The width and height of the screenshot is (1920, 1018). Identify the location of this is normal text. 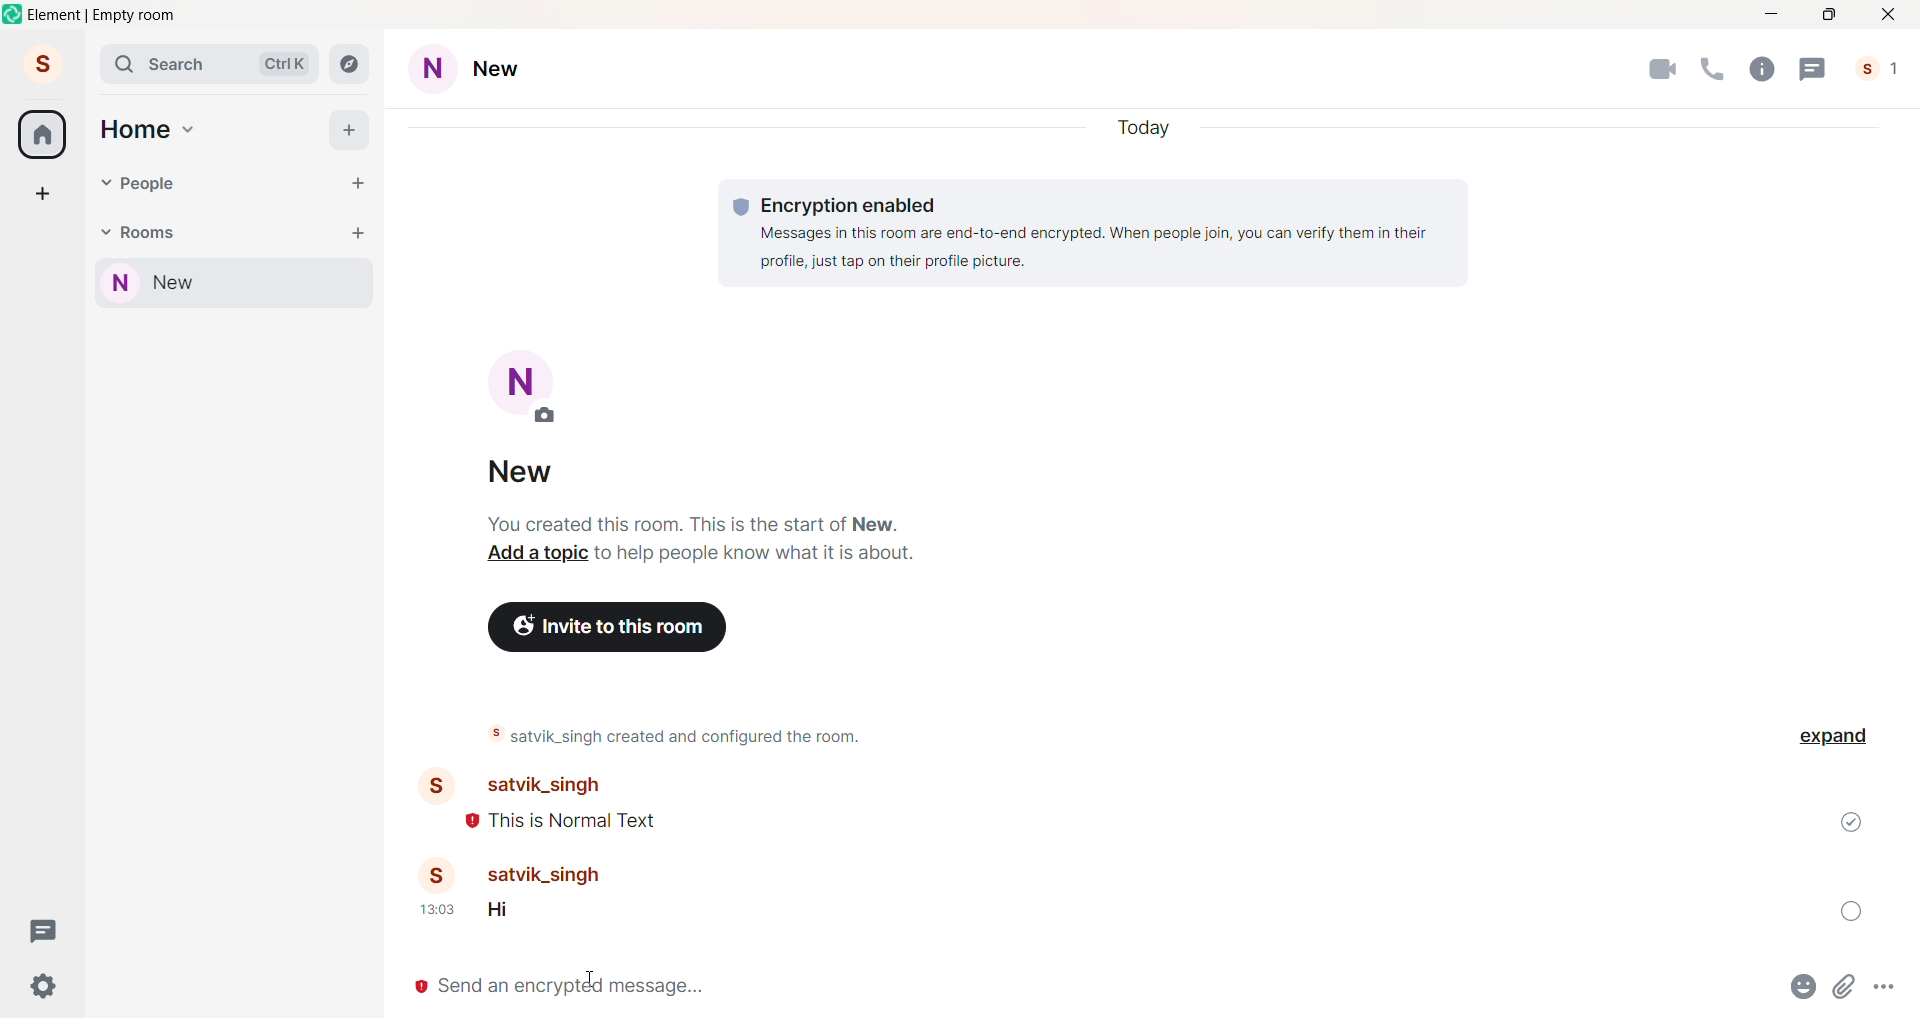
(574, 821).